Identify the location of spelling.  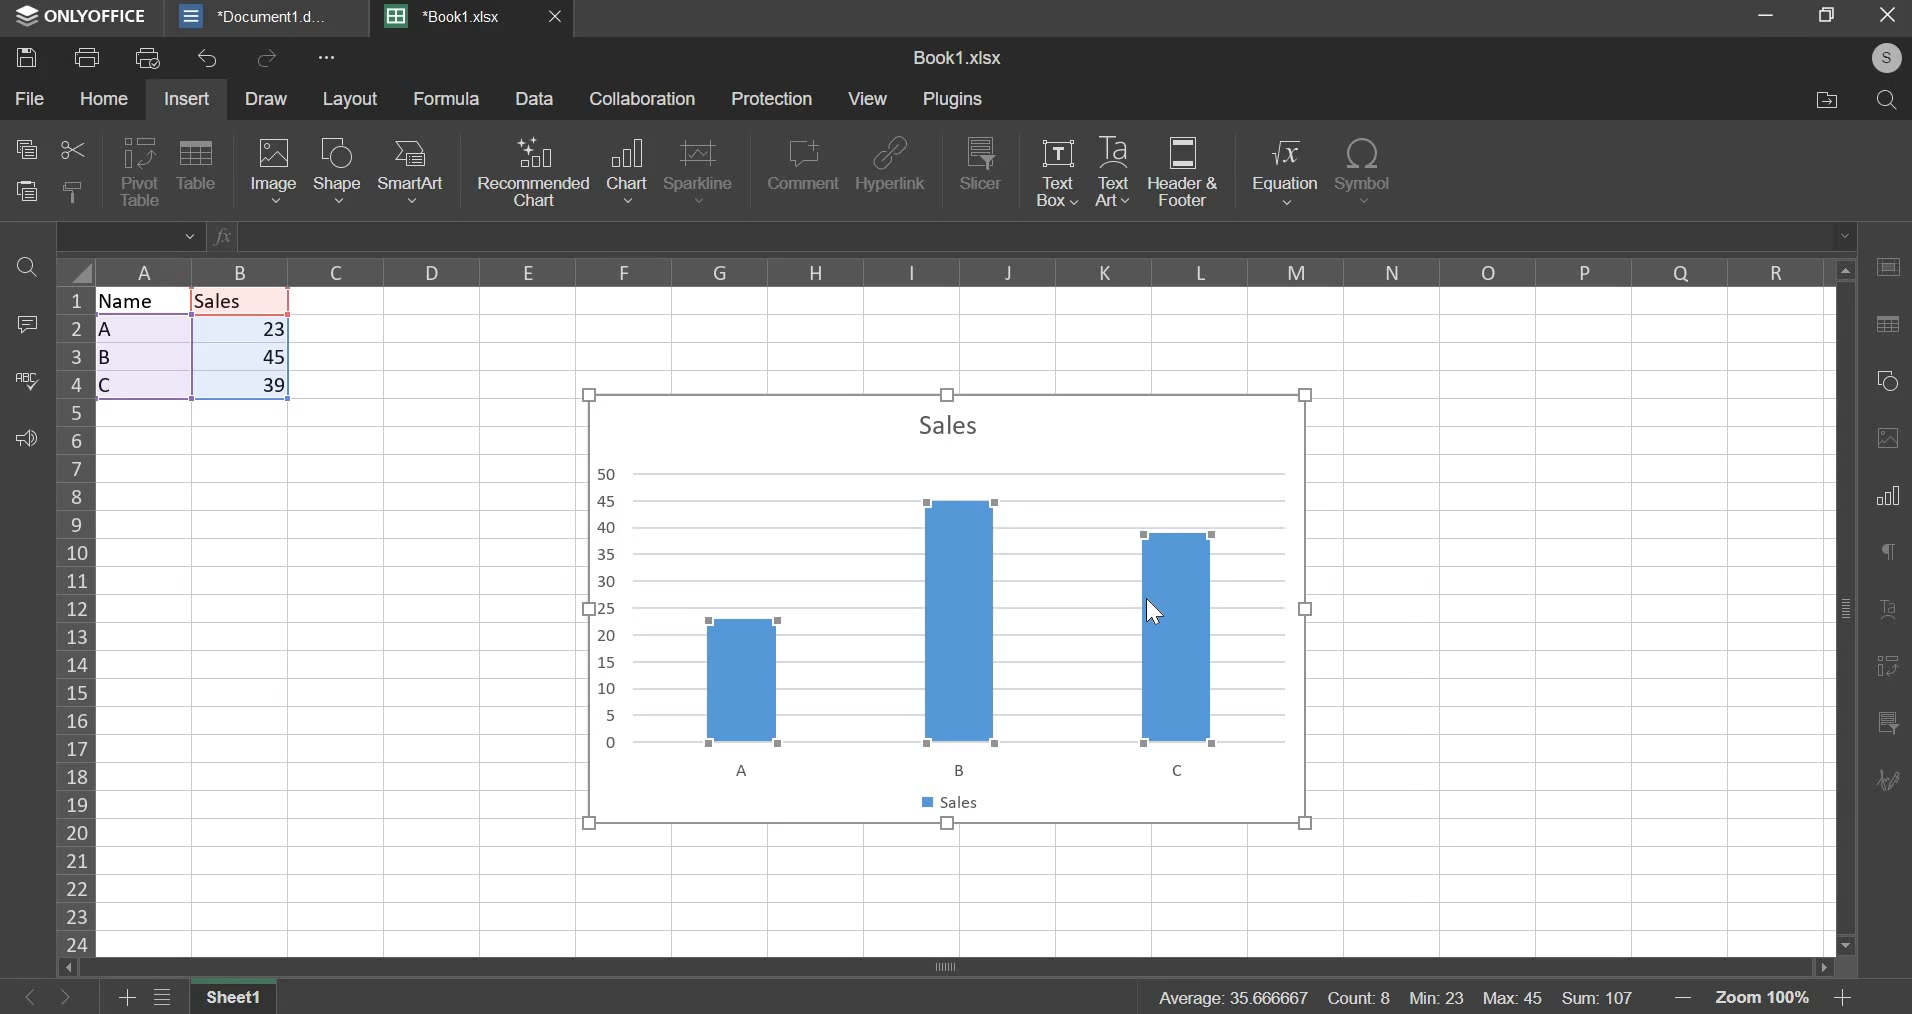
(25, 381).